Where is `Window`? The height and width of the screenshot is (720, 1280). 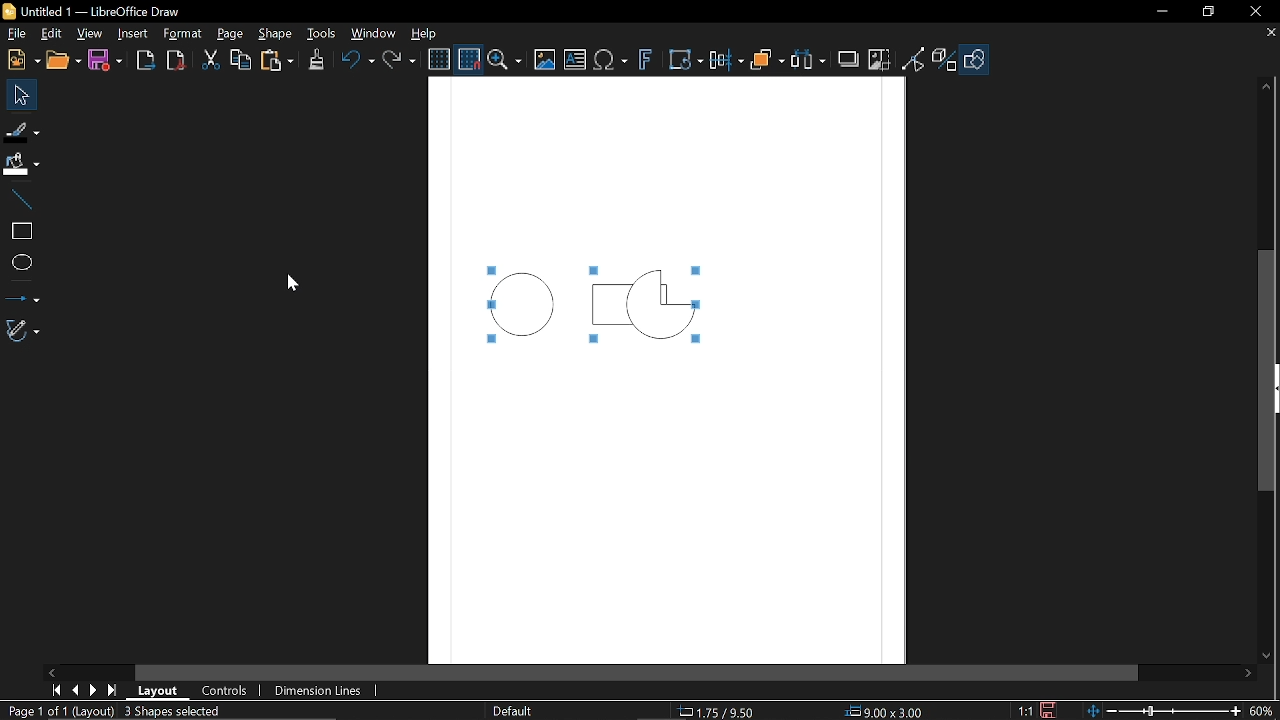
Window is located at coordinates (371, 34).